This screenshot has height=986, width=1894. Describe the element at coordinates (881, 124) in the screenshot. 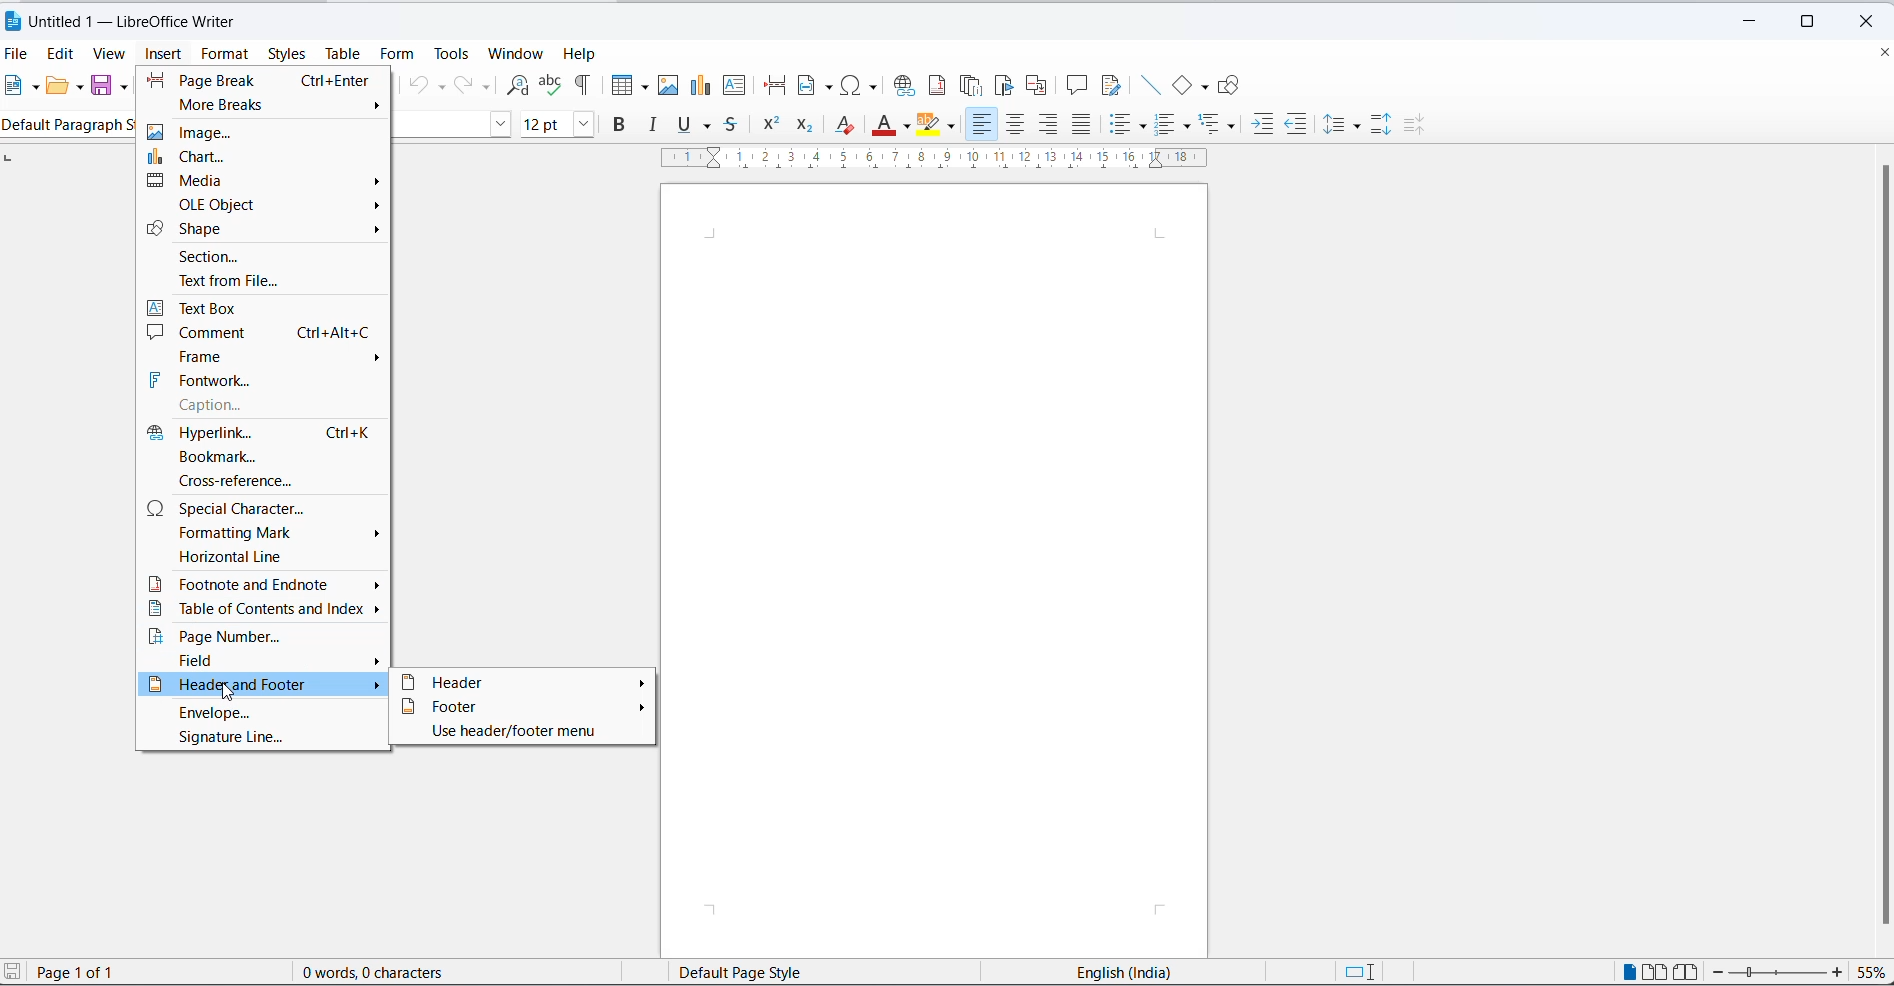

I see `font color` at that location.